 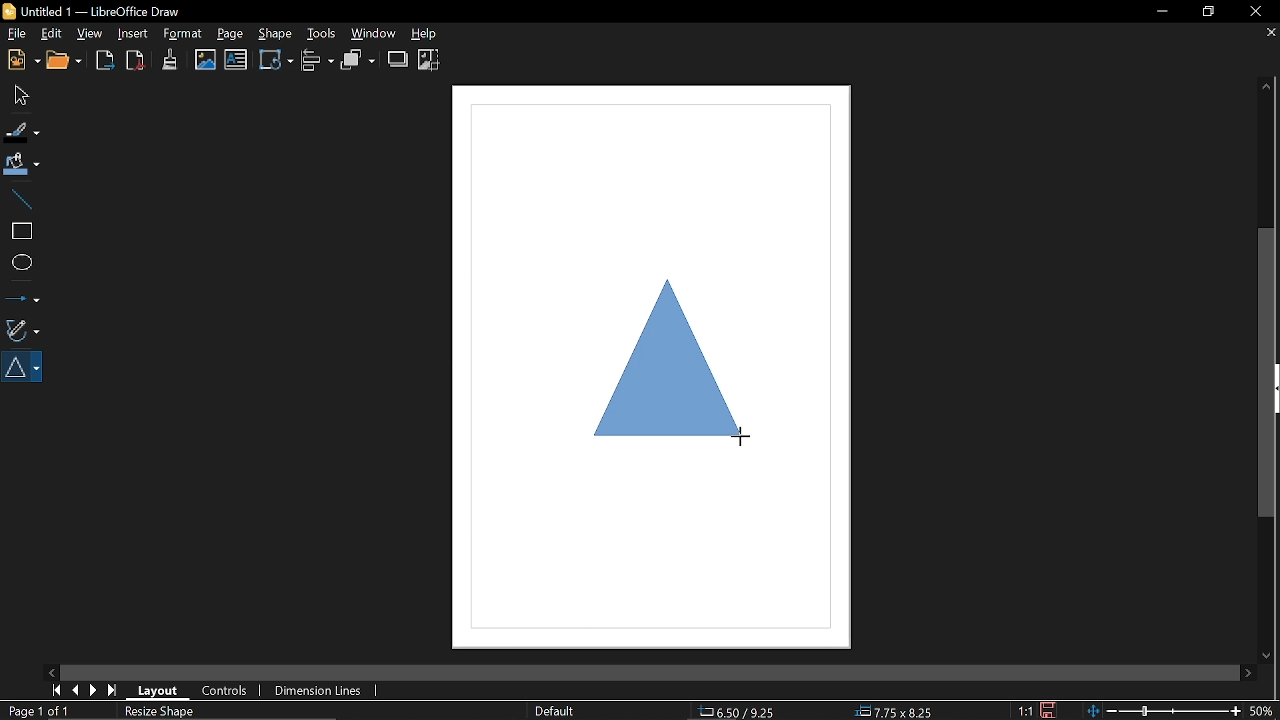 What do you see at coordinates (1163, 712) in the screenshot?
I see `Change zopm` at bounding box center [1163, 712].